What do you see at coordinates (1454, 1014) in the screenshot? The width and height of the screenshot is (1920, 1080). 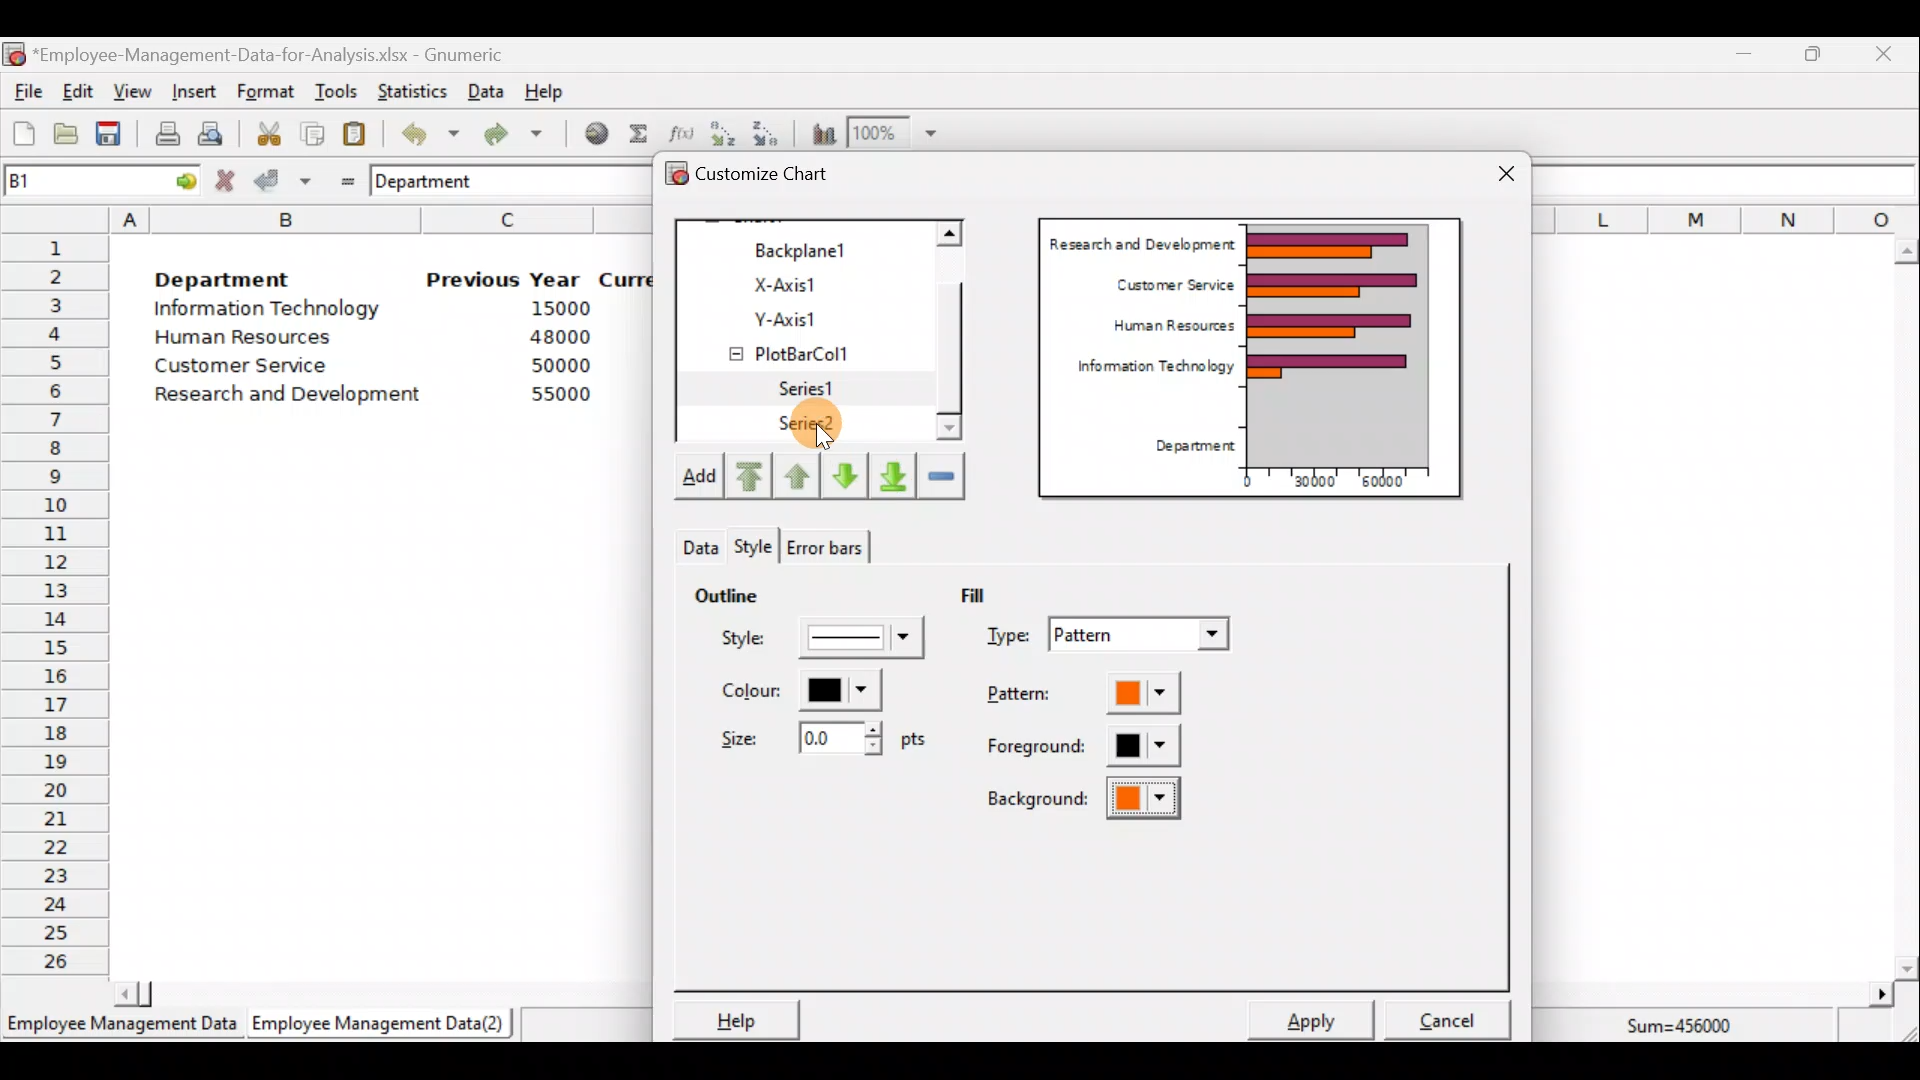 I see `Cancel` at bounding box center [1454, 1014].